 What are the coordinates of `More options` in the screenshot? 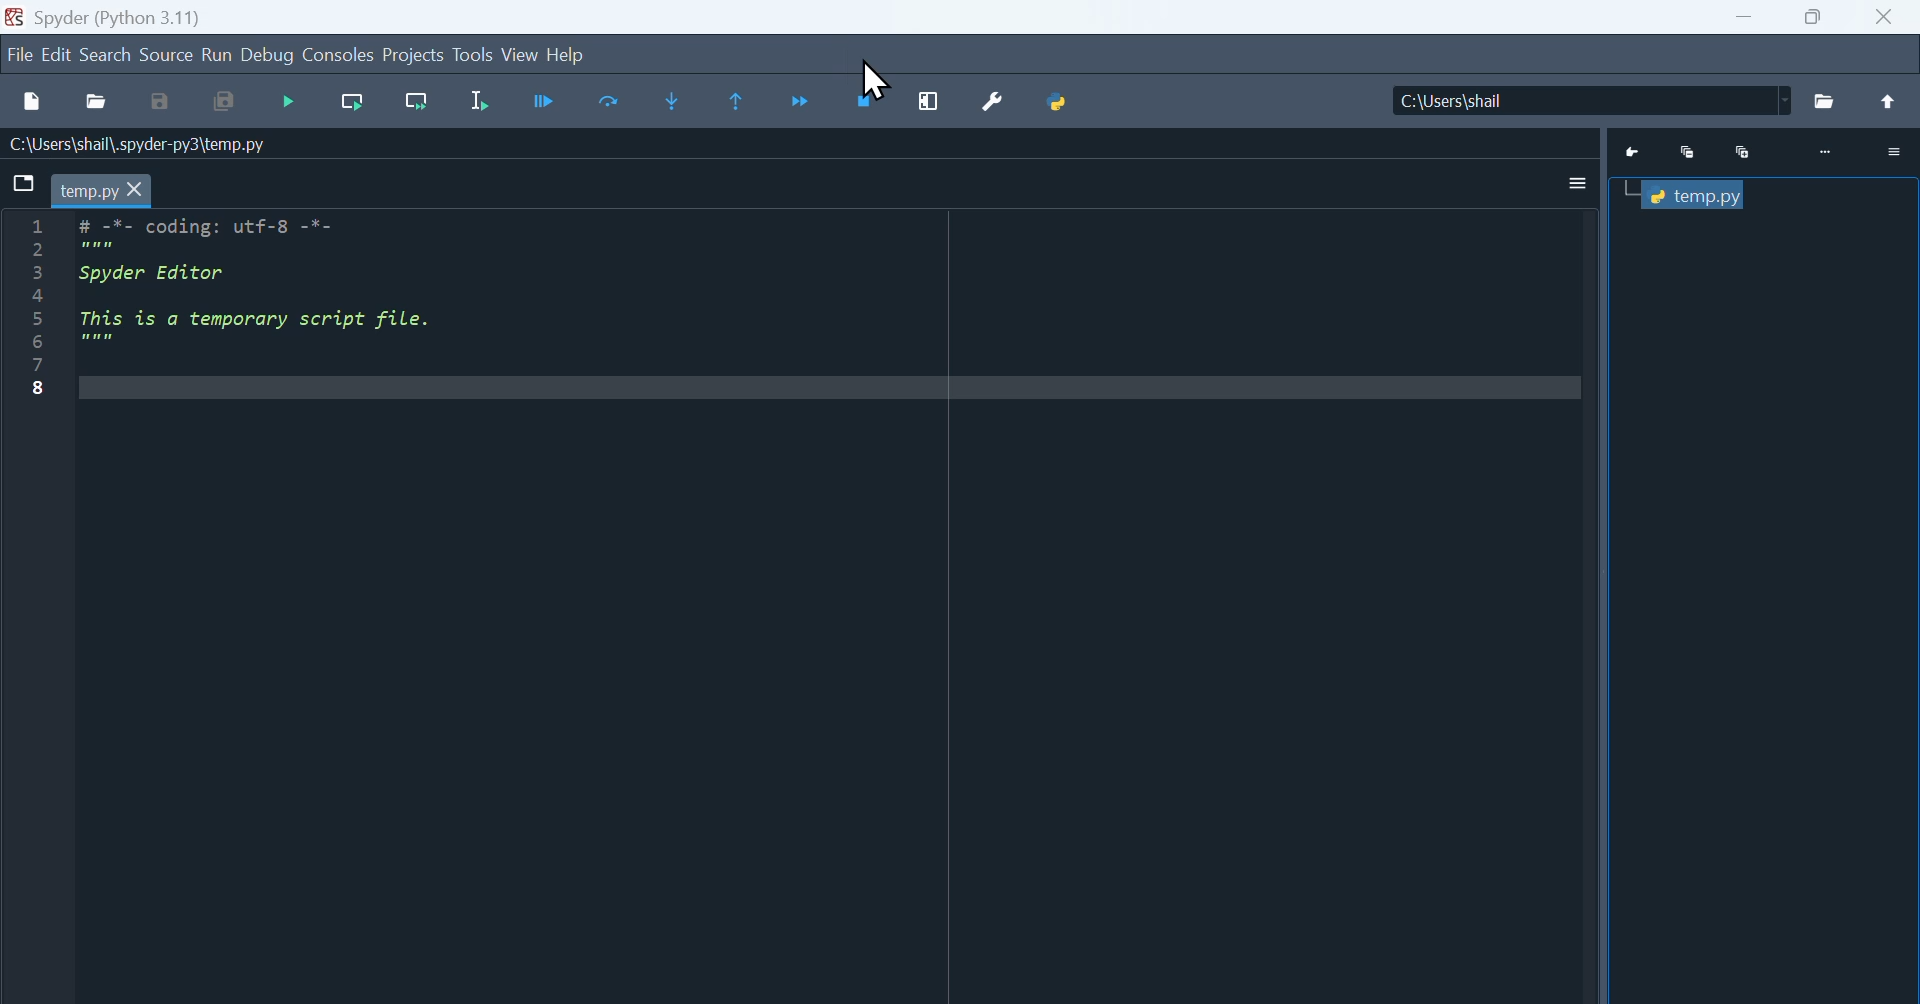 It's located at (1890, 151).